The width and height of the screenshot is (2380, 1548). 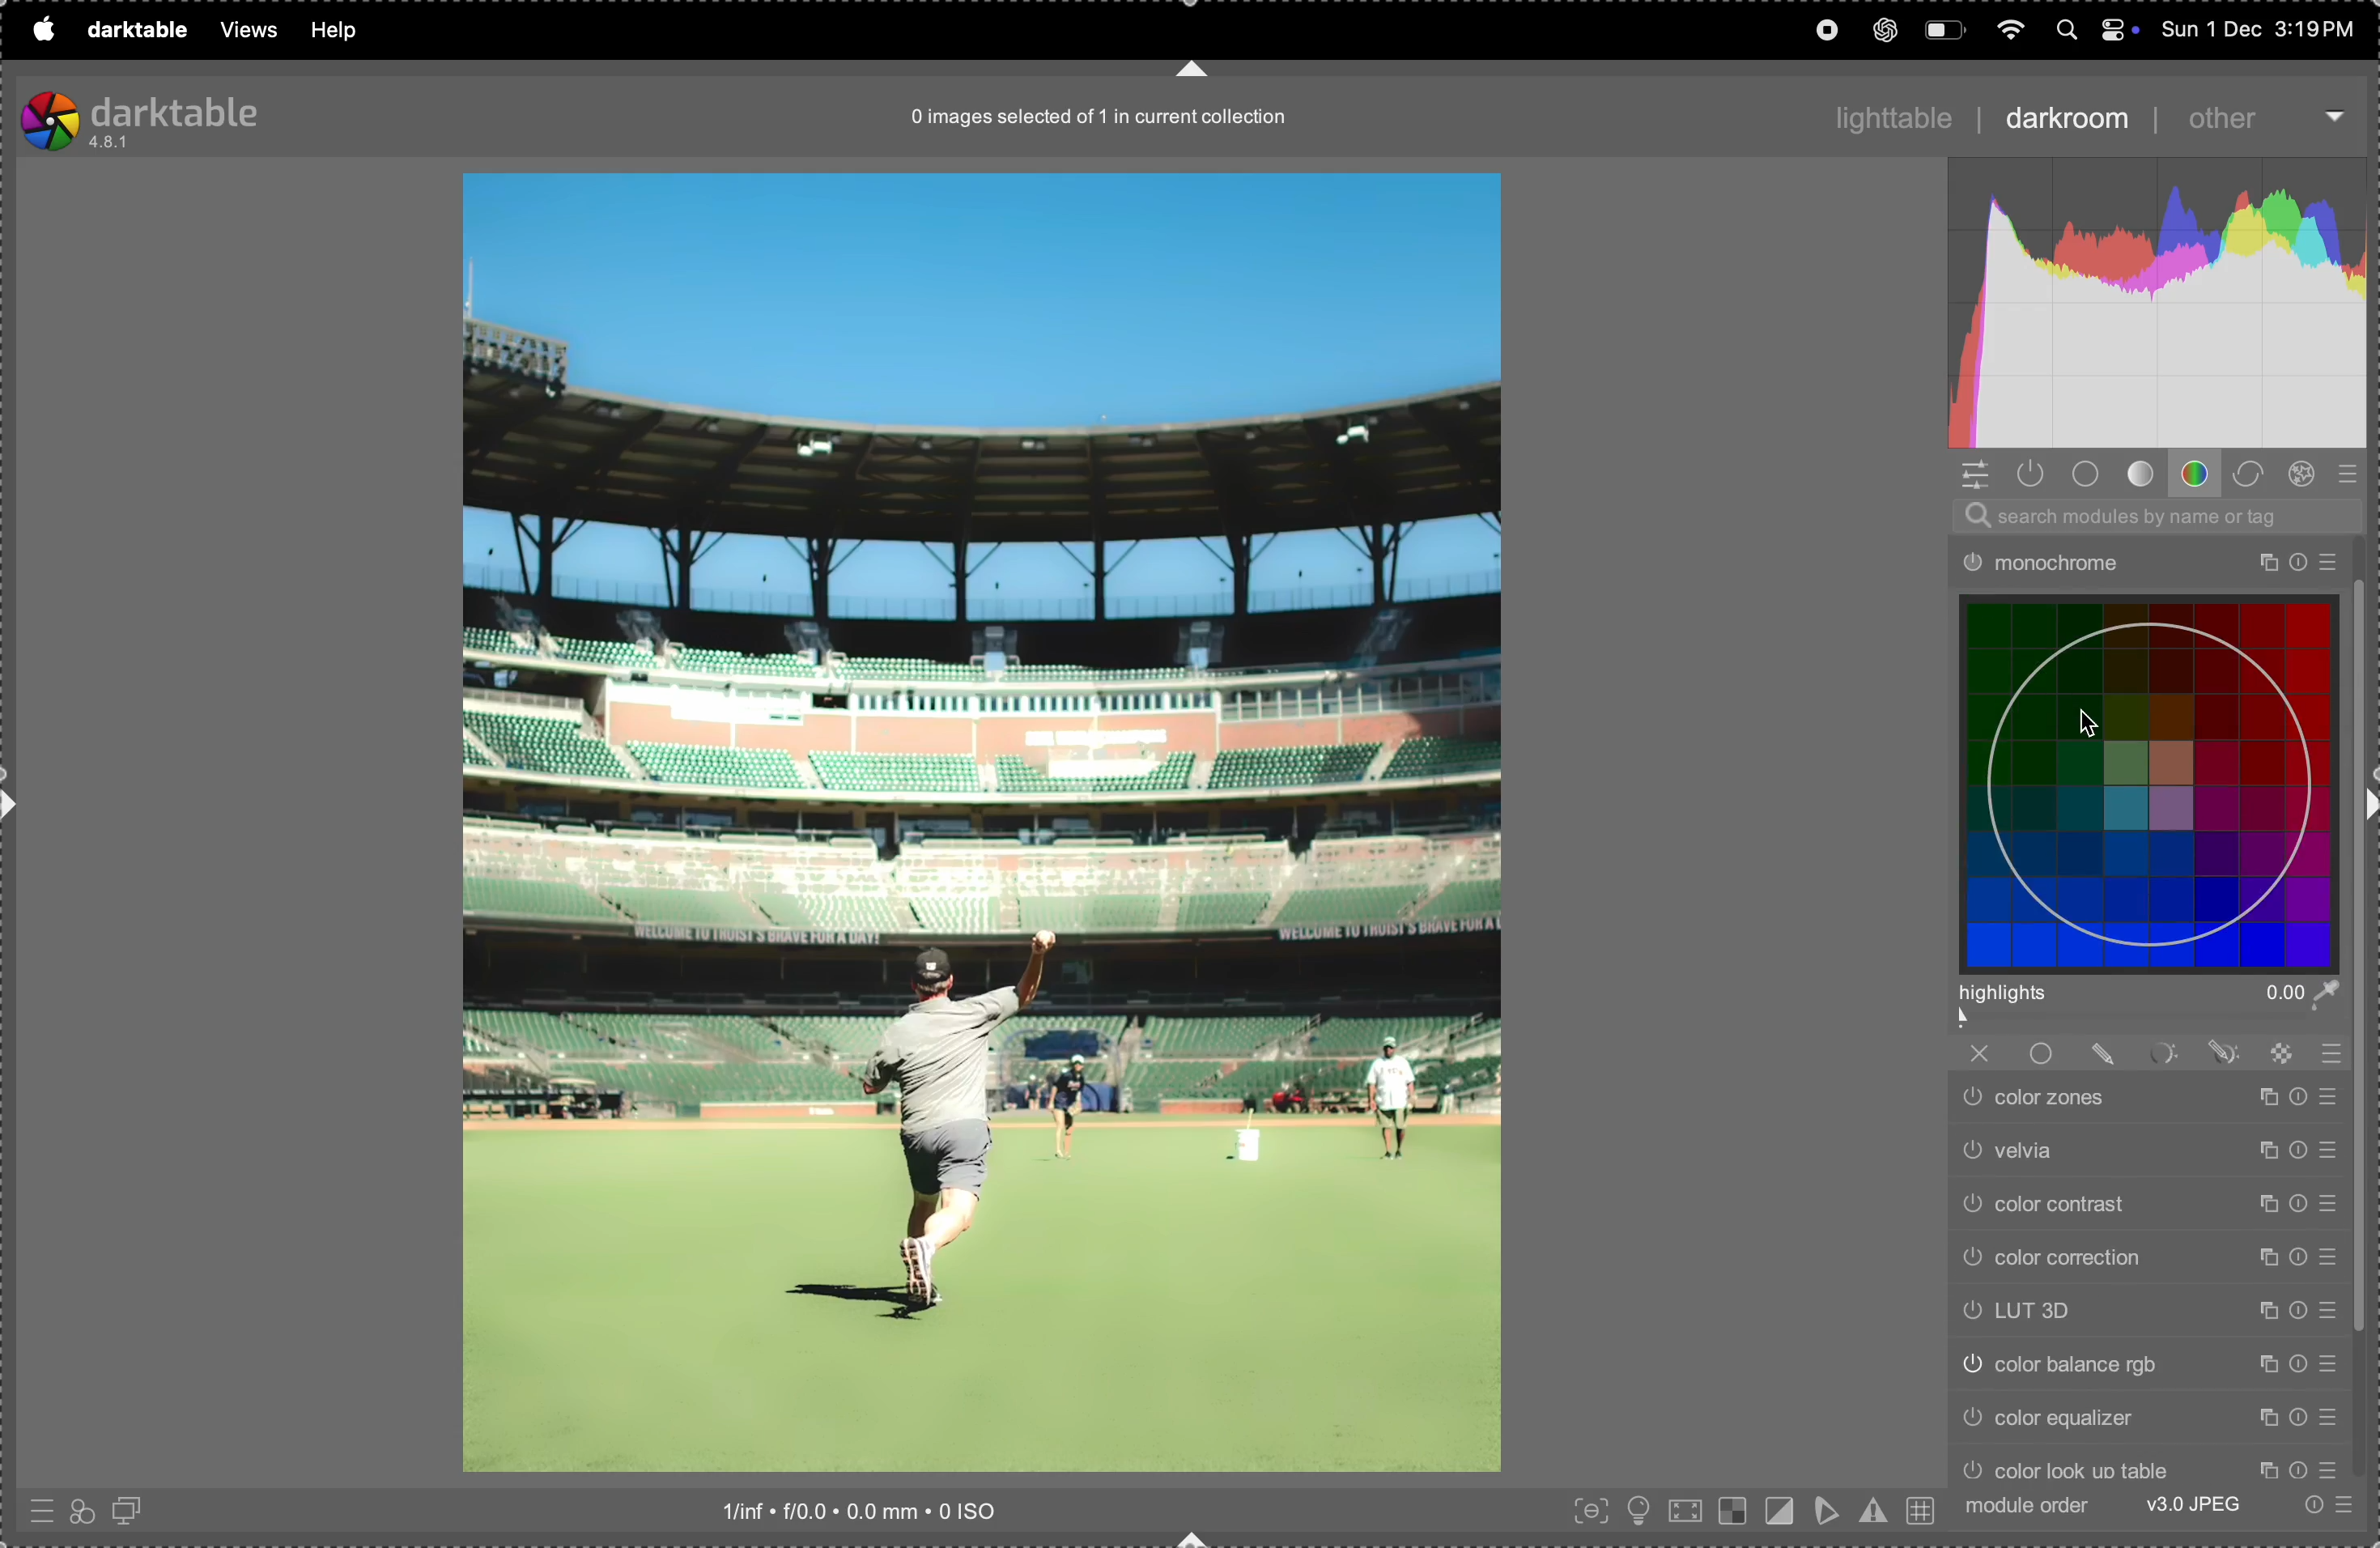 I want to click on velvia, so click(x=2150, y=1152).